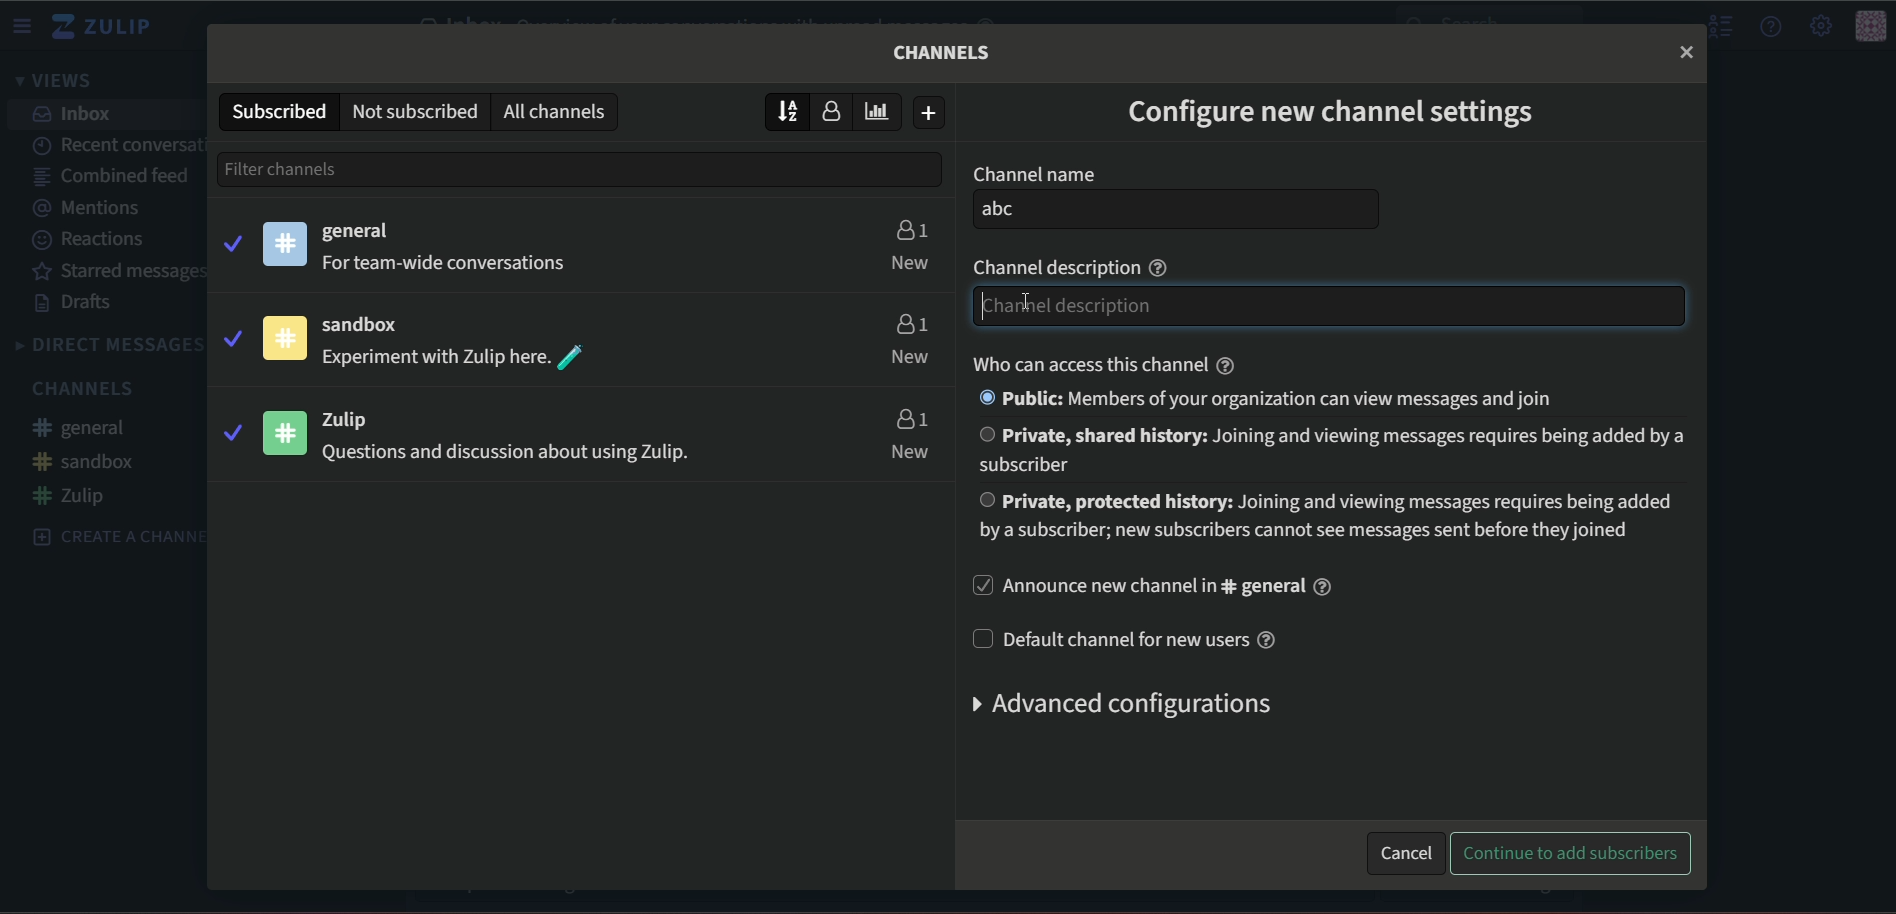 This screenshot has width=1896, height=914. Describe the element at coordinates (1772, 26) in the screenshot. I see `help menu` at that location.